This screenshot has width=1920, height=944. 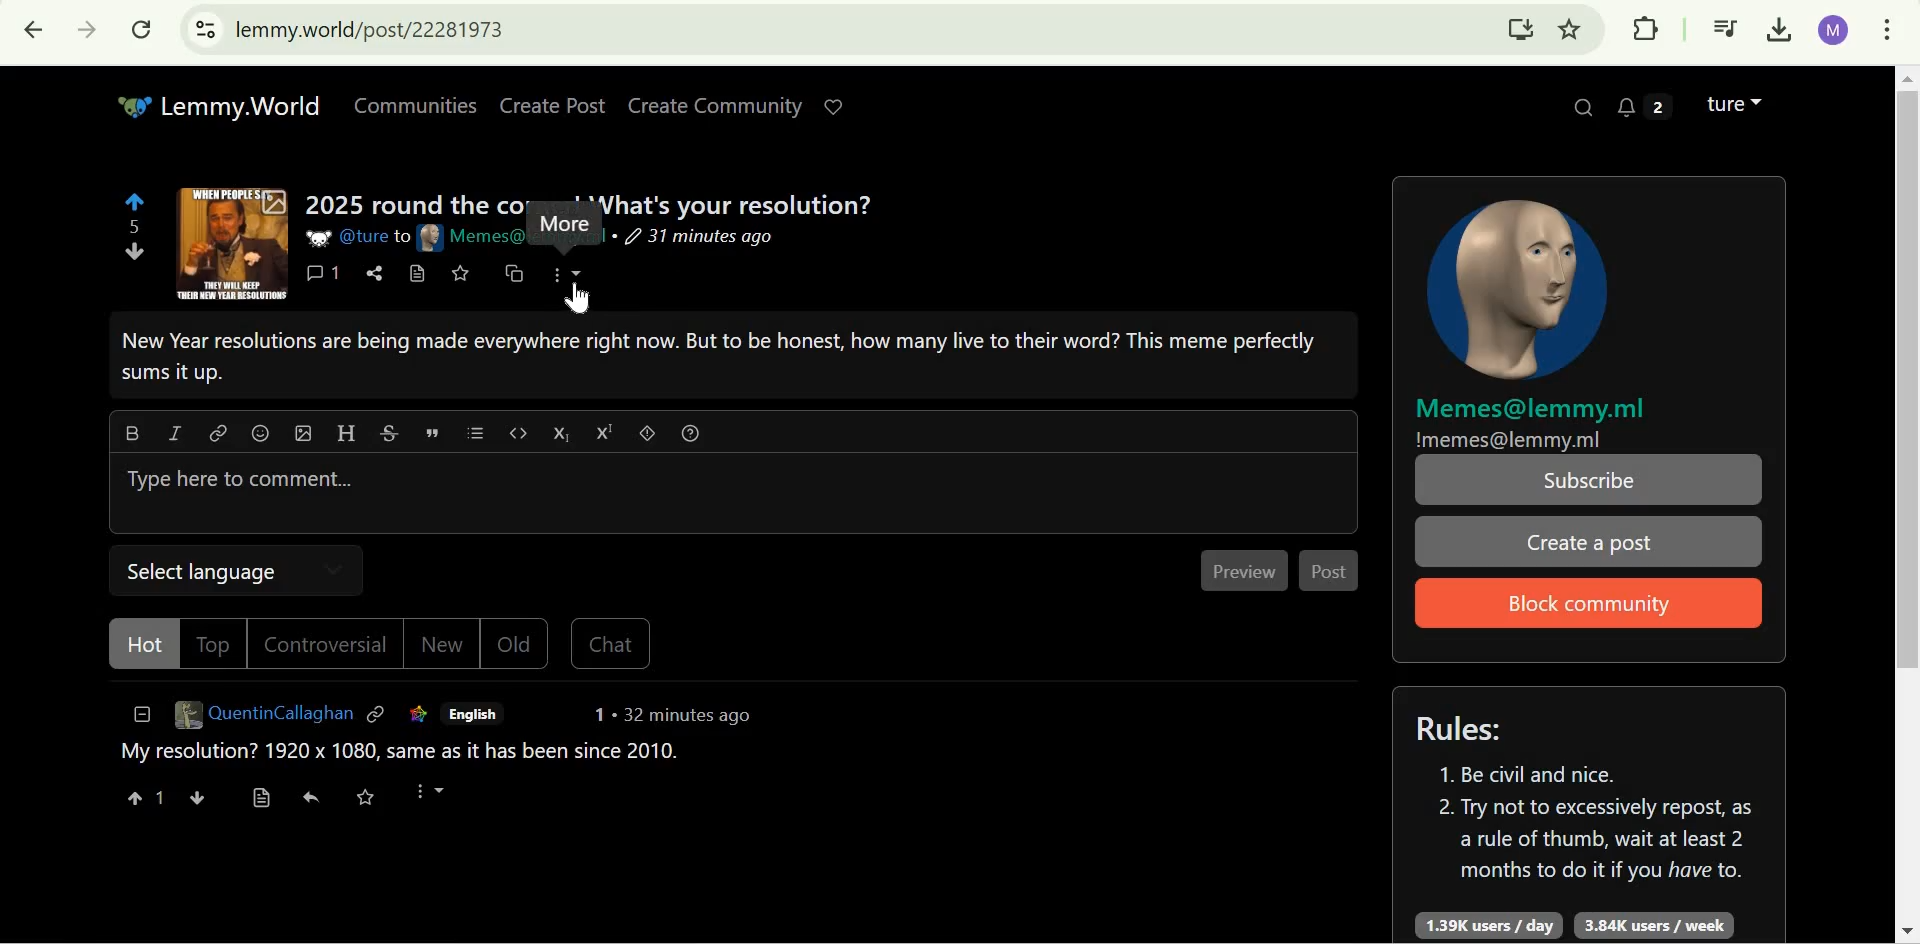 I want to click on More, so click(x=568, y=228).